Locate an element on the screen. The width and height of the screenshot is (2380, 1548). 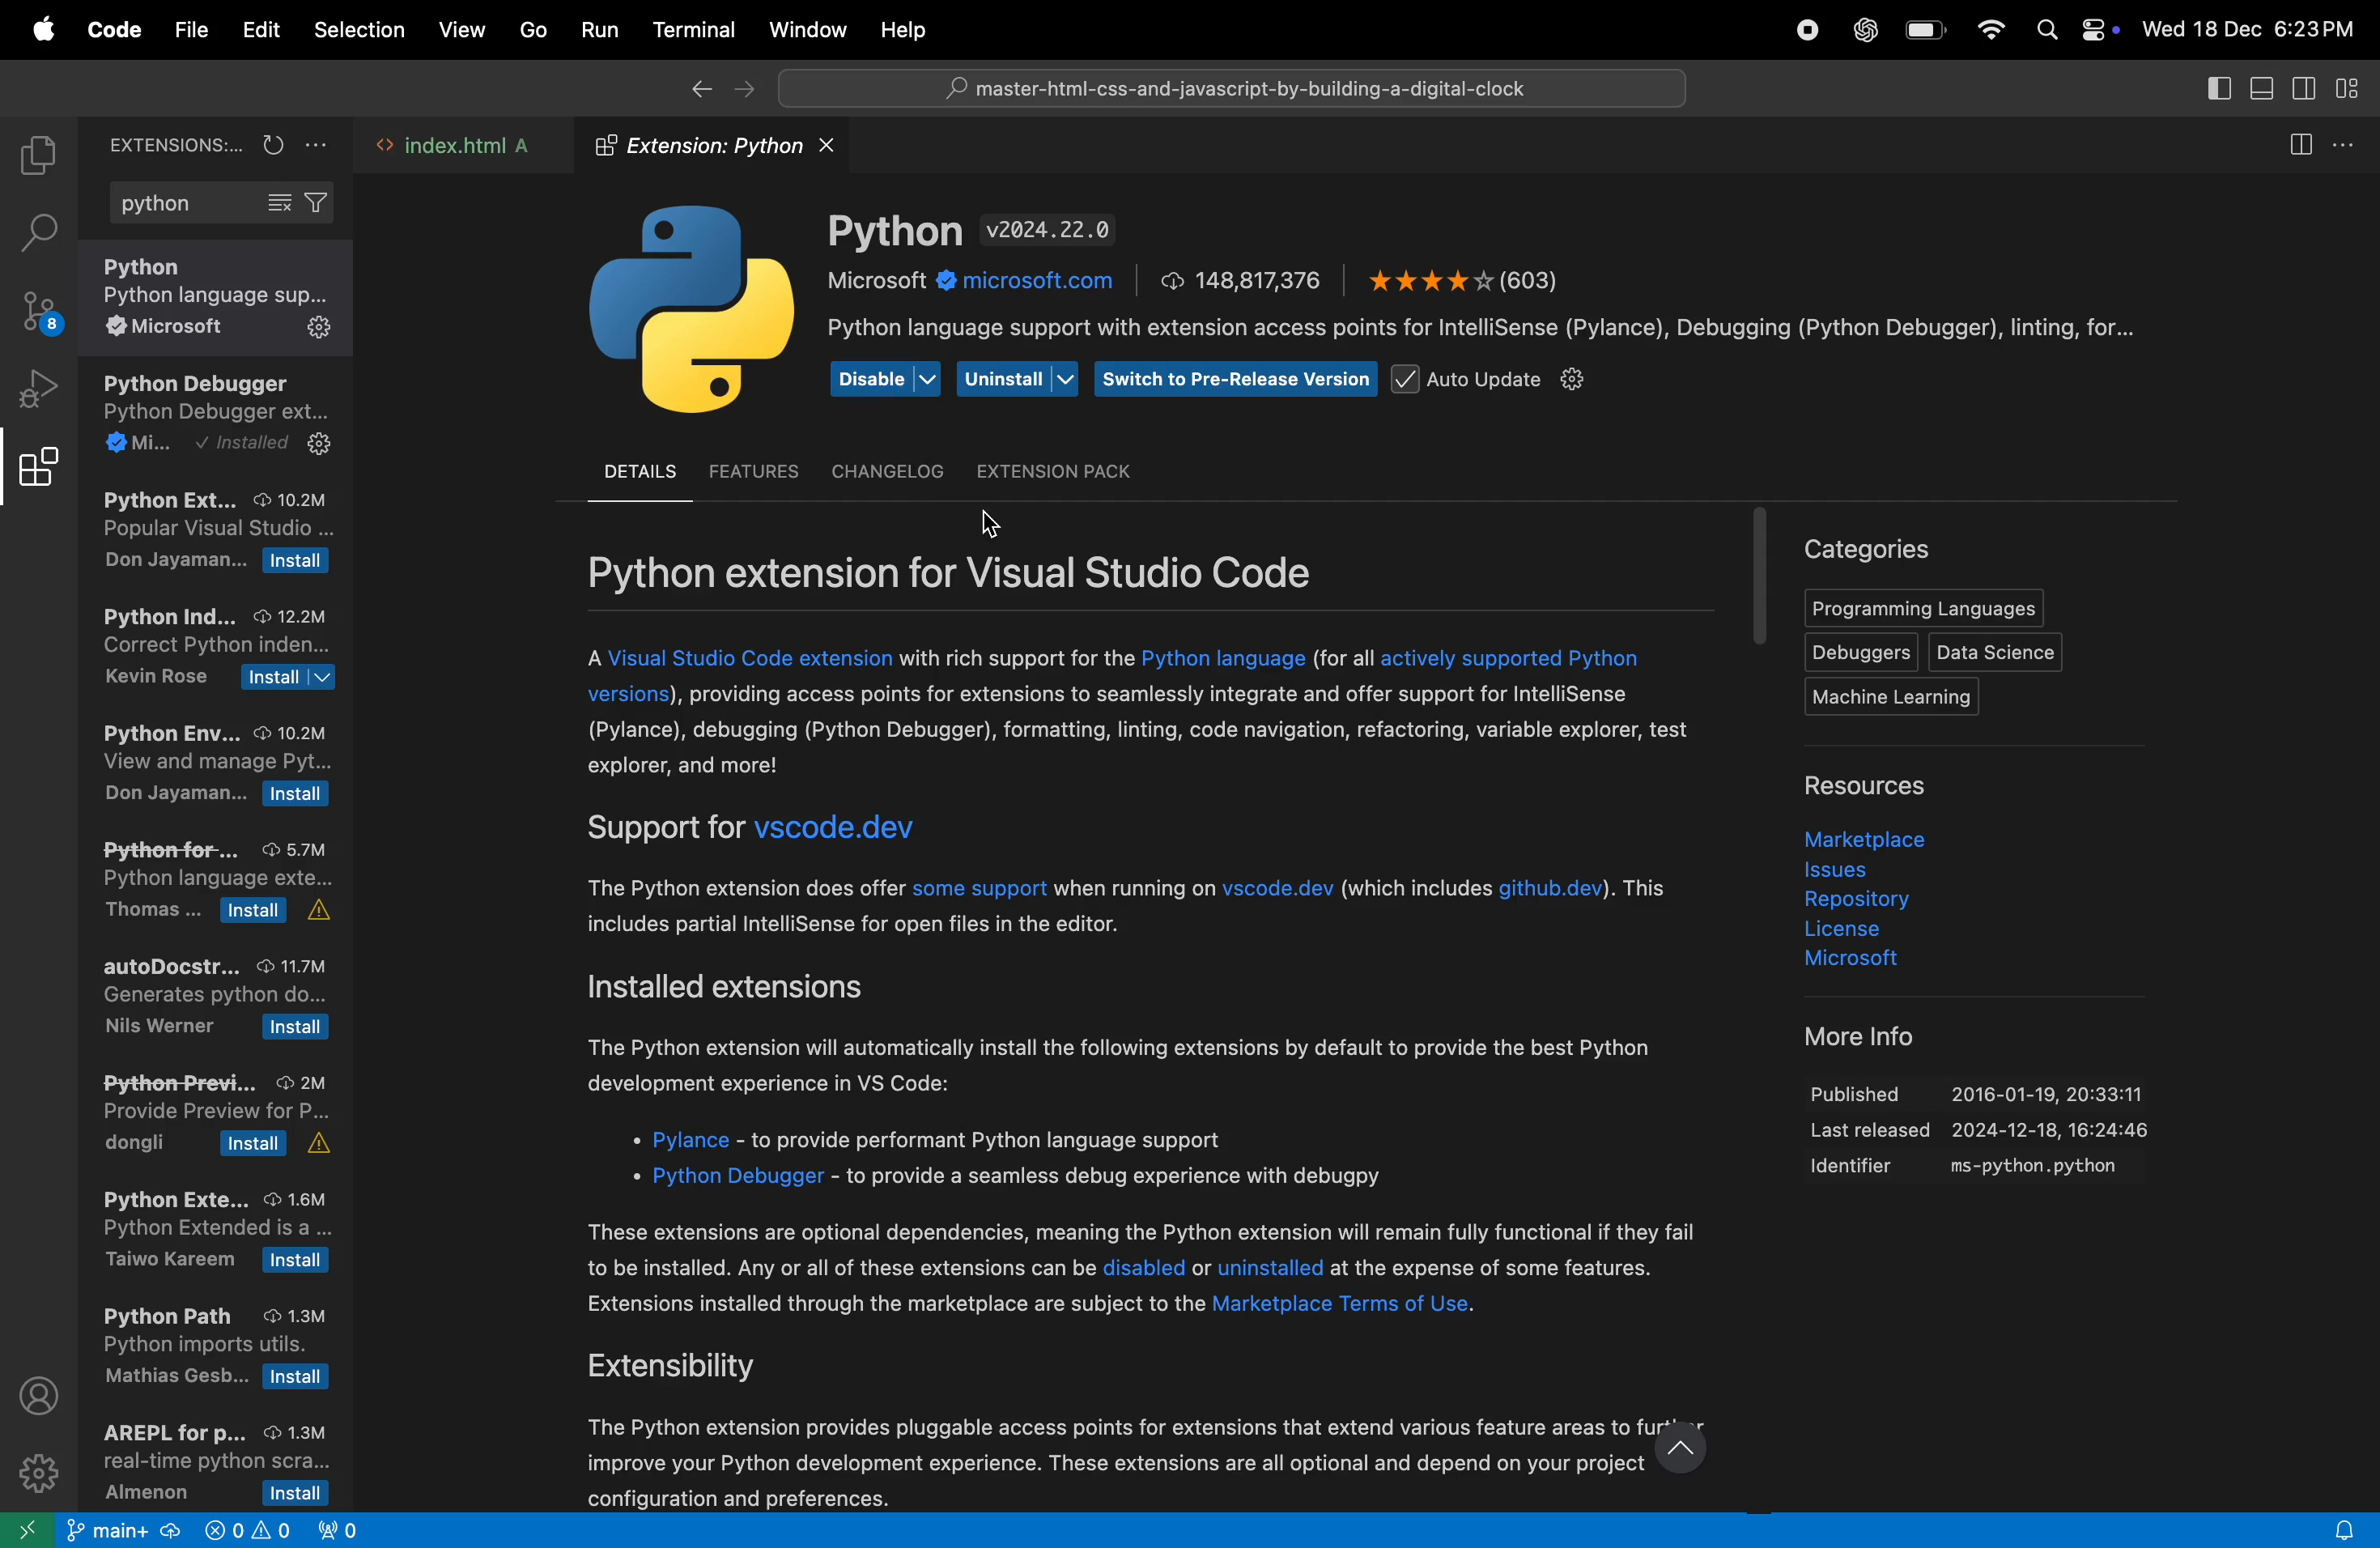
indentifier is located at coordinates (1986, 1169).